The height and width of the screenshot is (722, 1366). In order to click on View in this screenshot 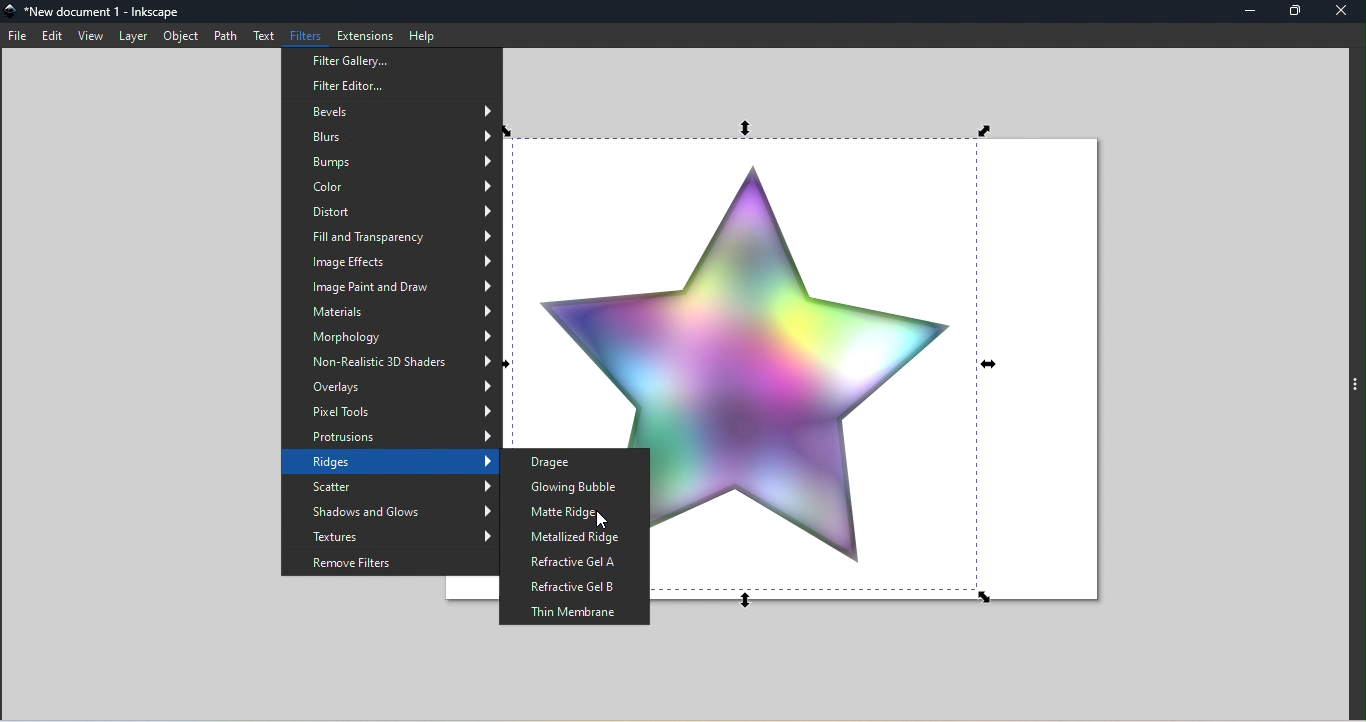, I will do `click(93, 37)`.